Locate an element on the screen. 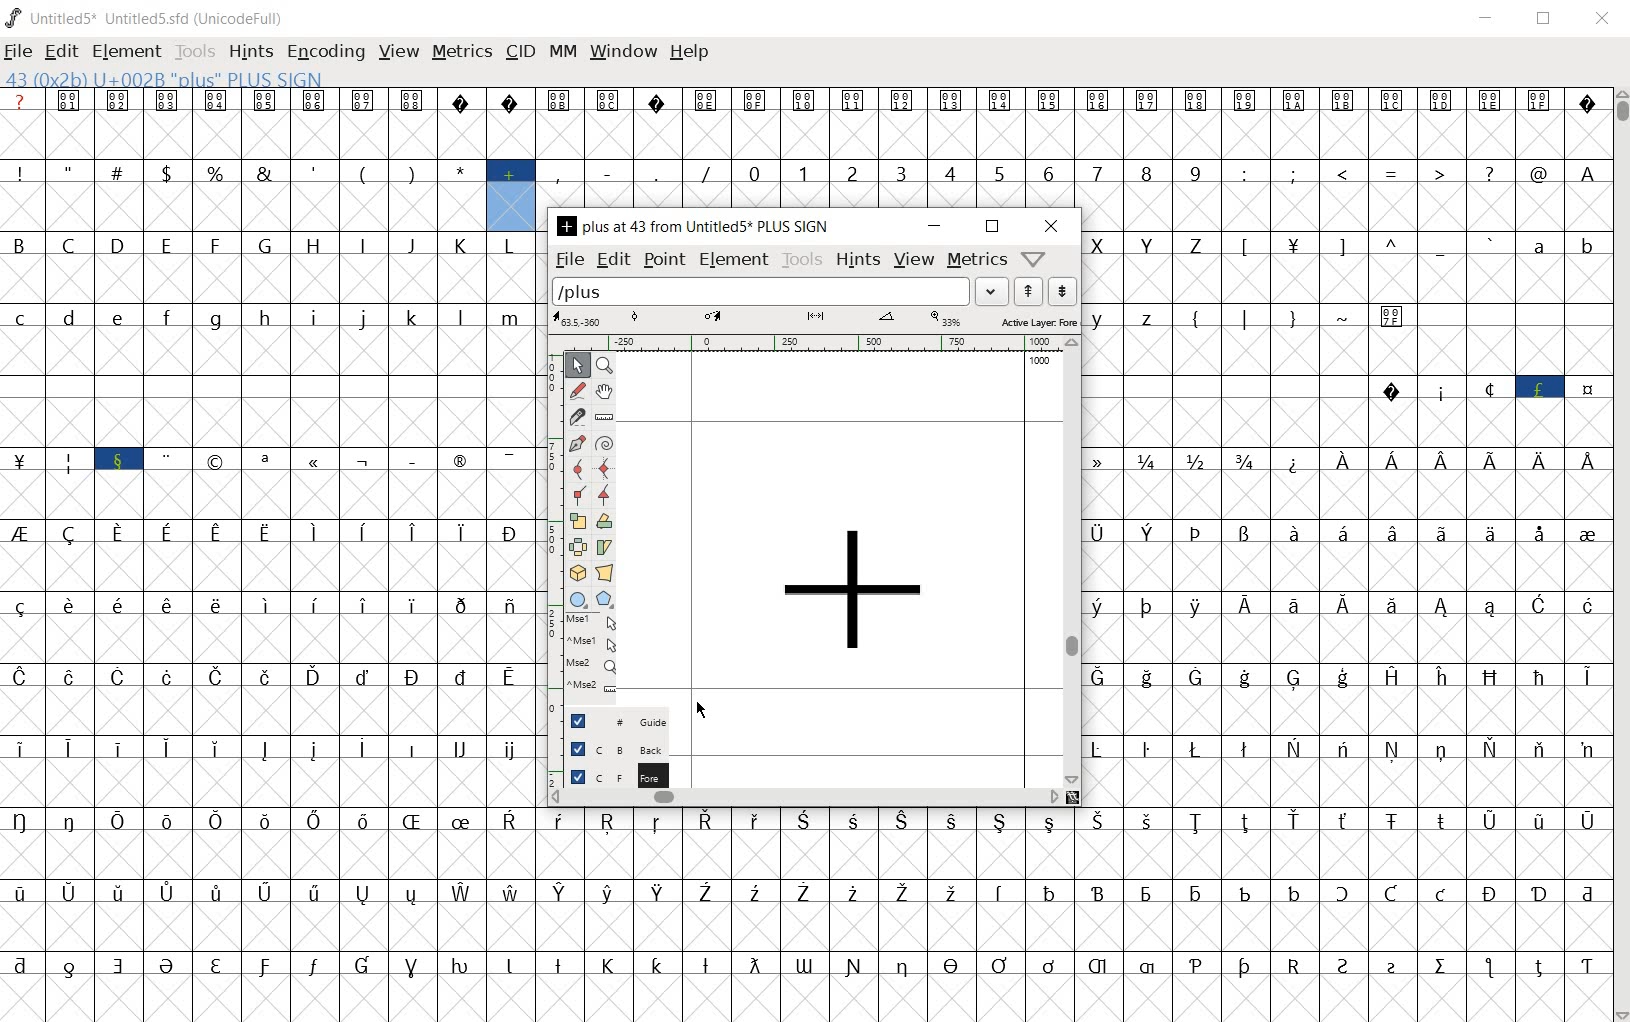 Image resolution: width=1630 pixels, height=1022 pixels. PLUS AT 43 FROM UNTITLED5 PLUS SIGN is located at coordinates (693, 228).